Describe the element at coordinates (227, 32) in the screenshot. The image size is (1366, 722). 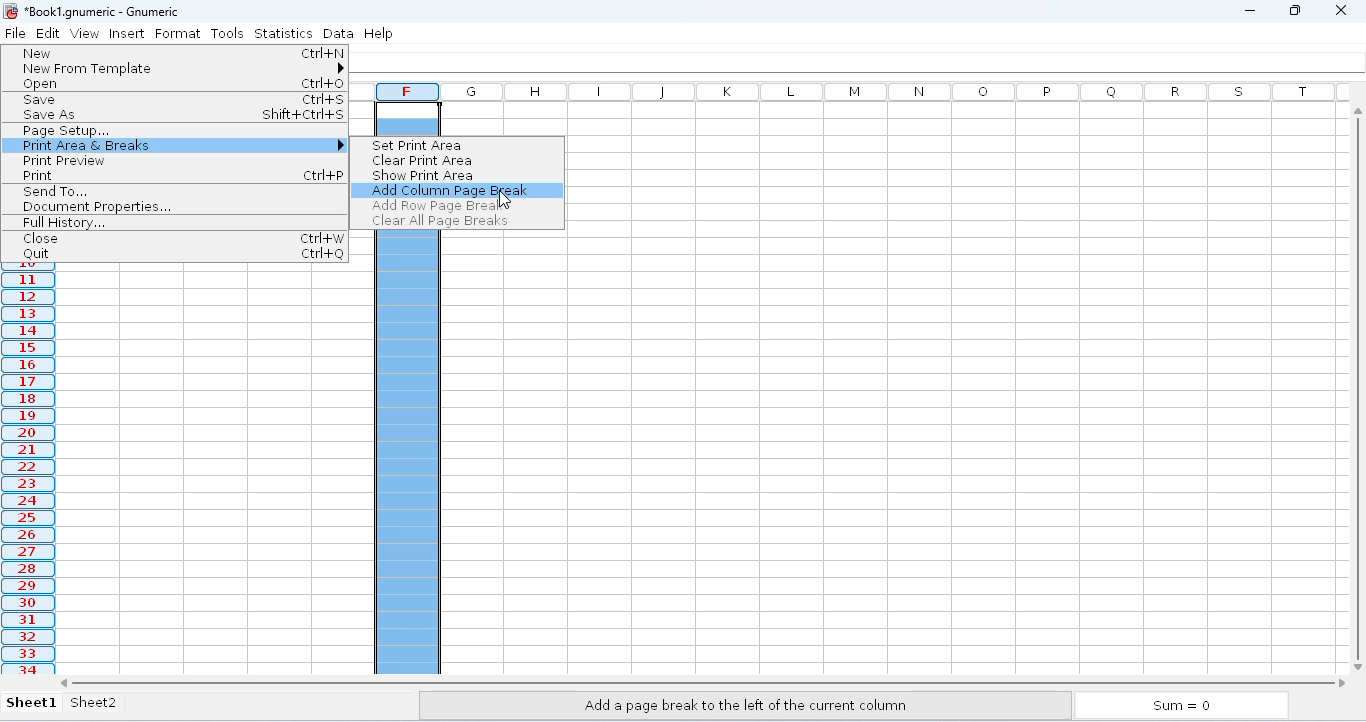
I see `tools` at that location.